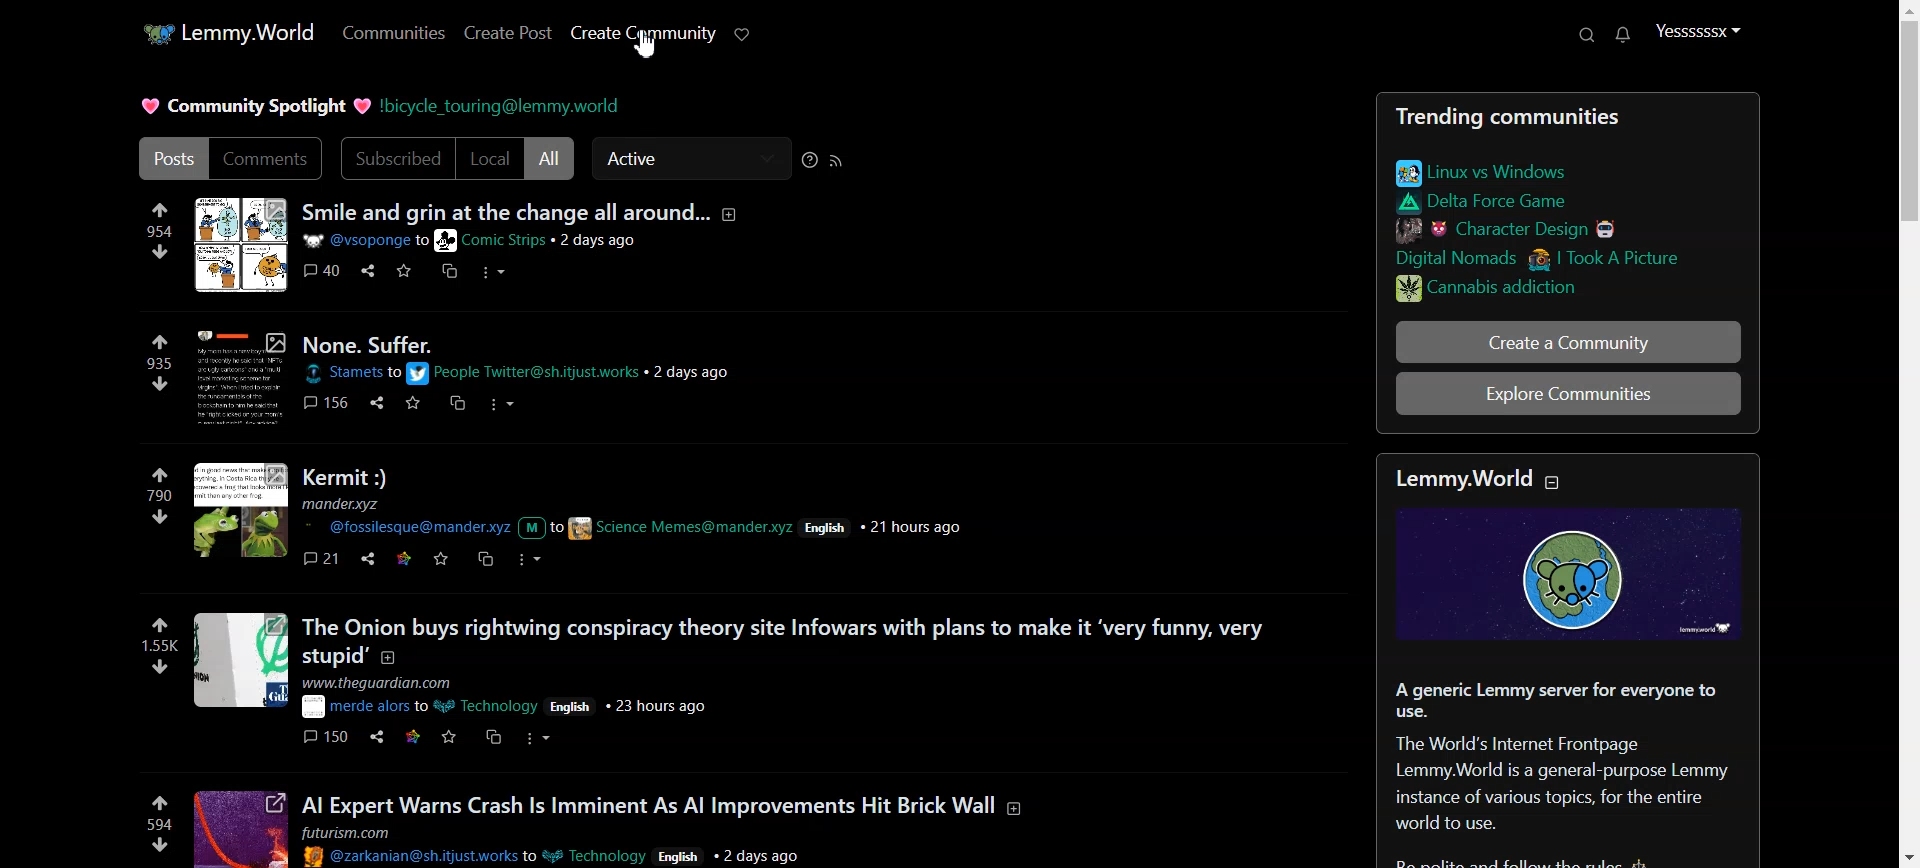 The height and width of the screenshot is (868, 1920). I want to click on All, so click(553, 158).